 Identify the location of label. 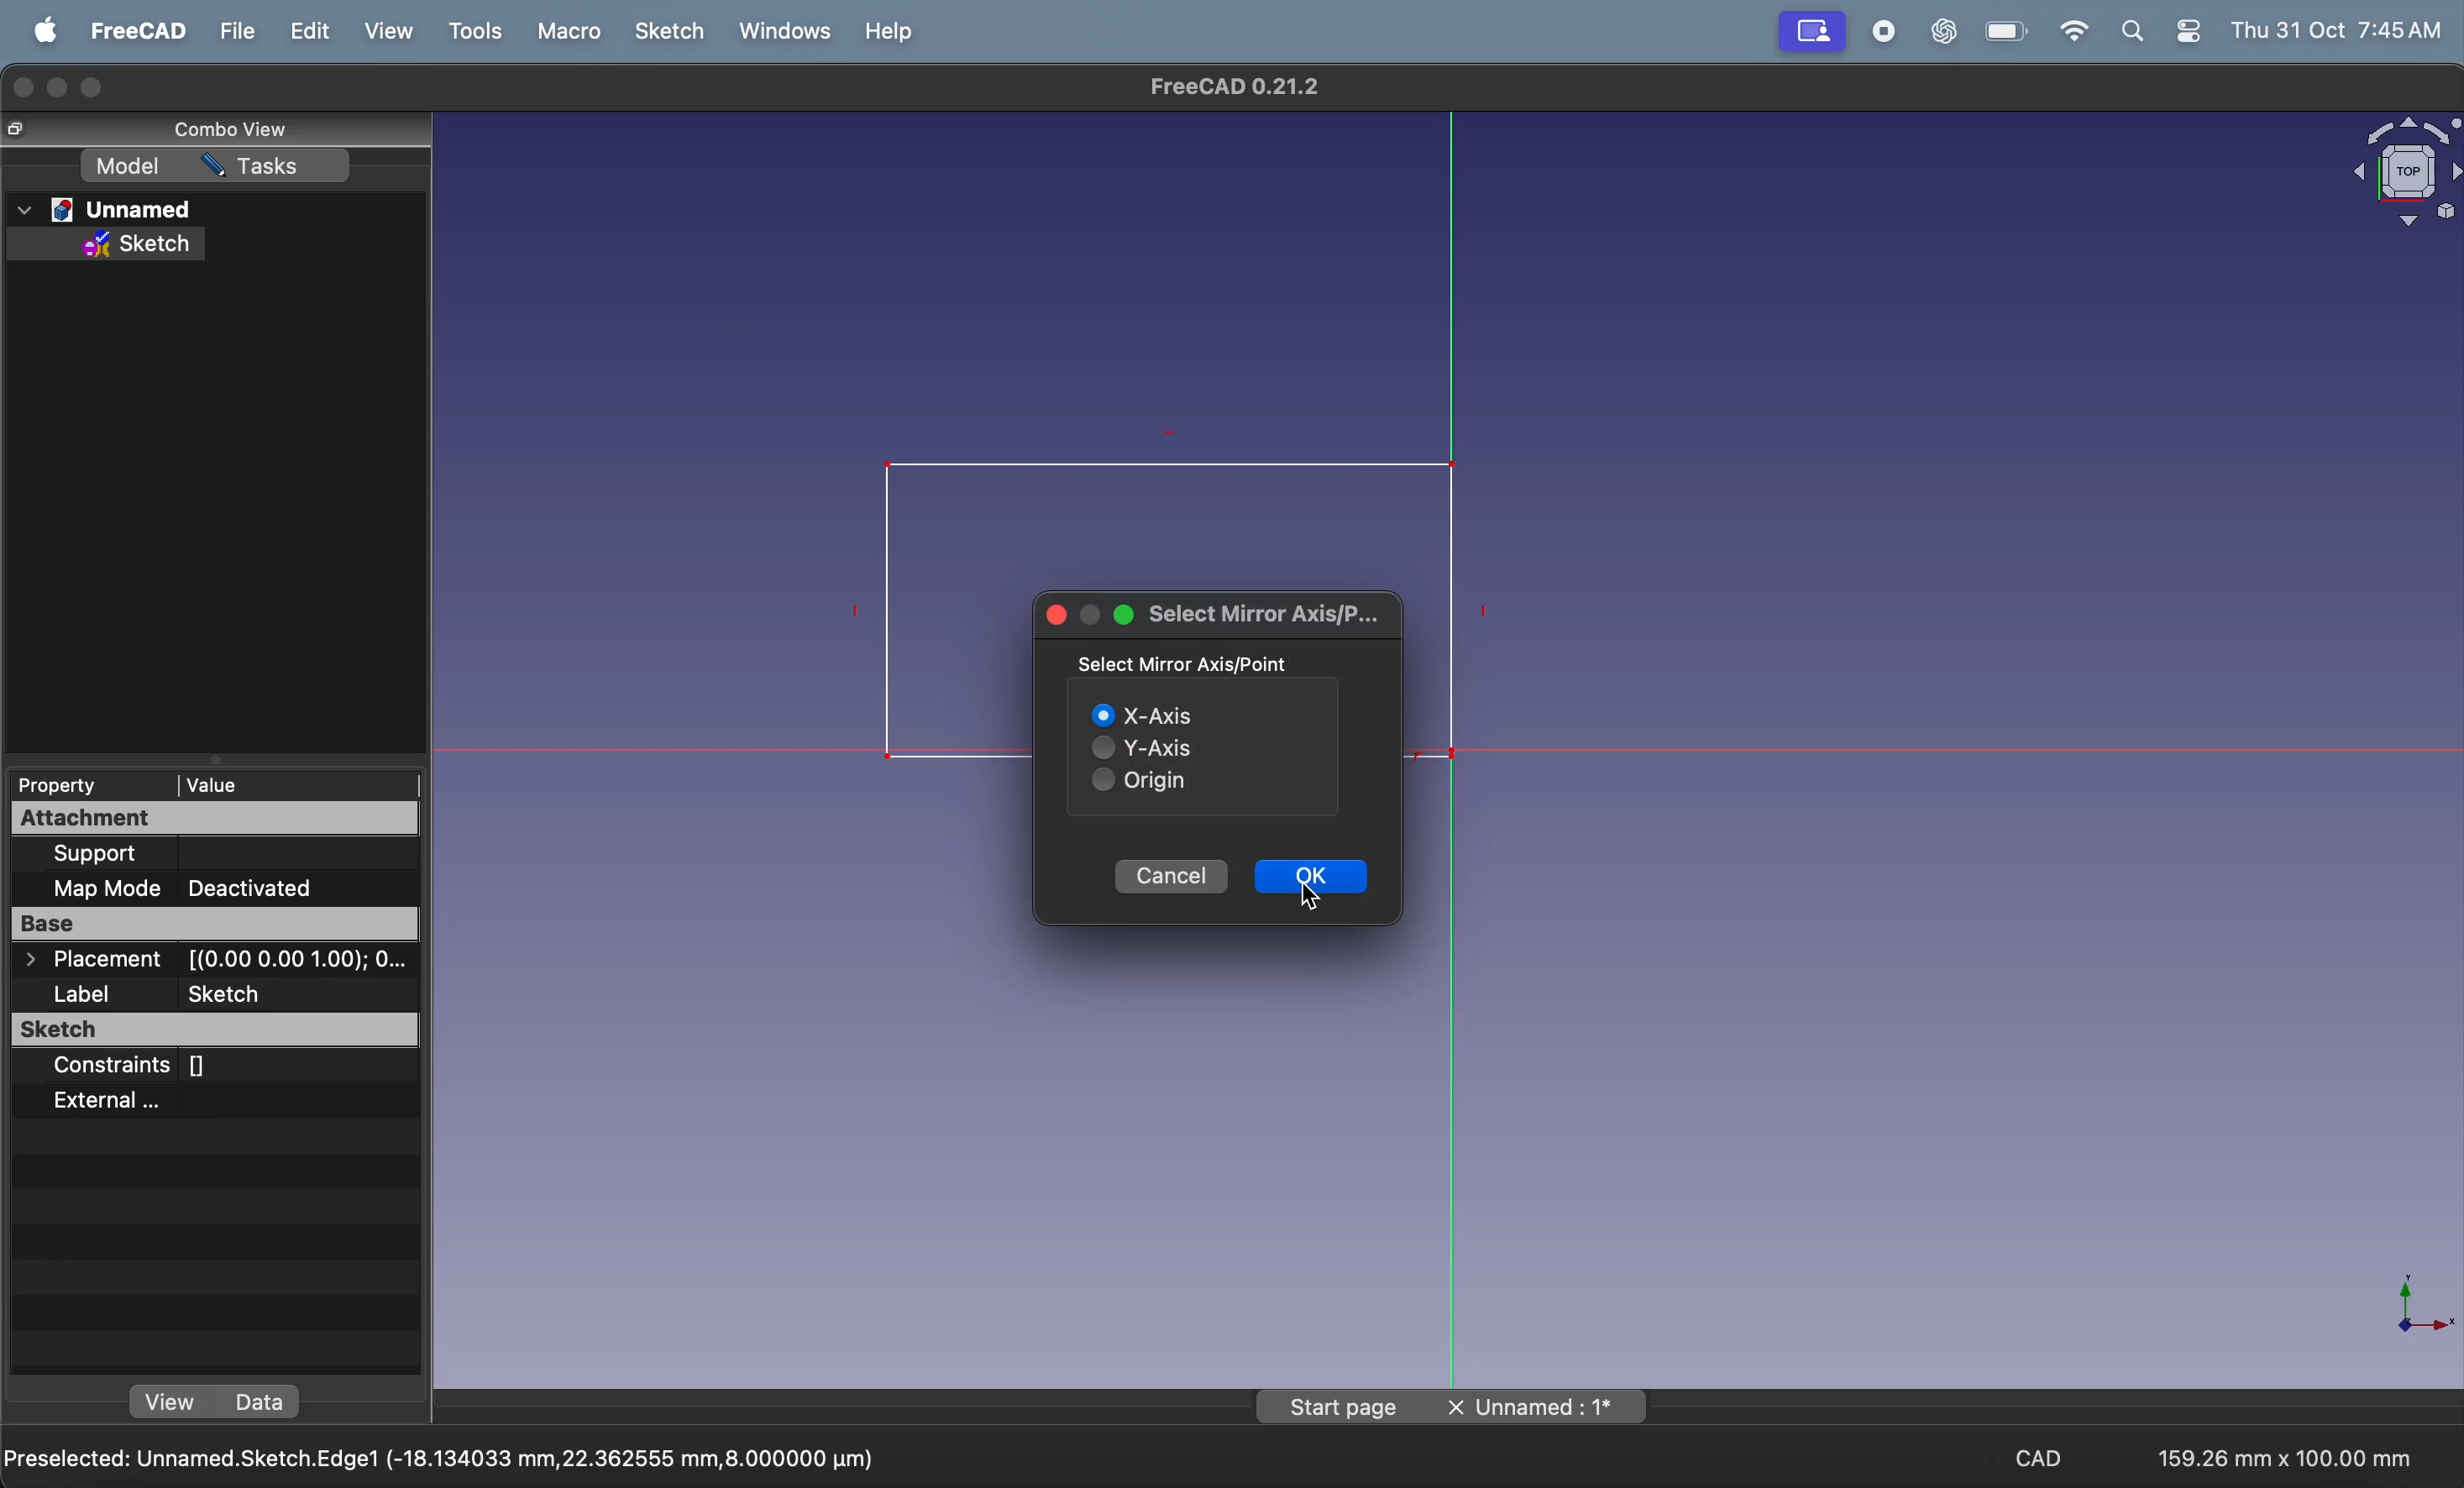
(219, 993).